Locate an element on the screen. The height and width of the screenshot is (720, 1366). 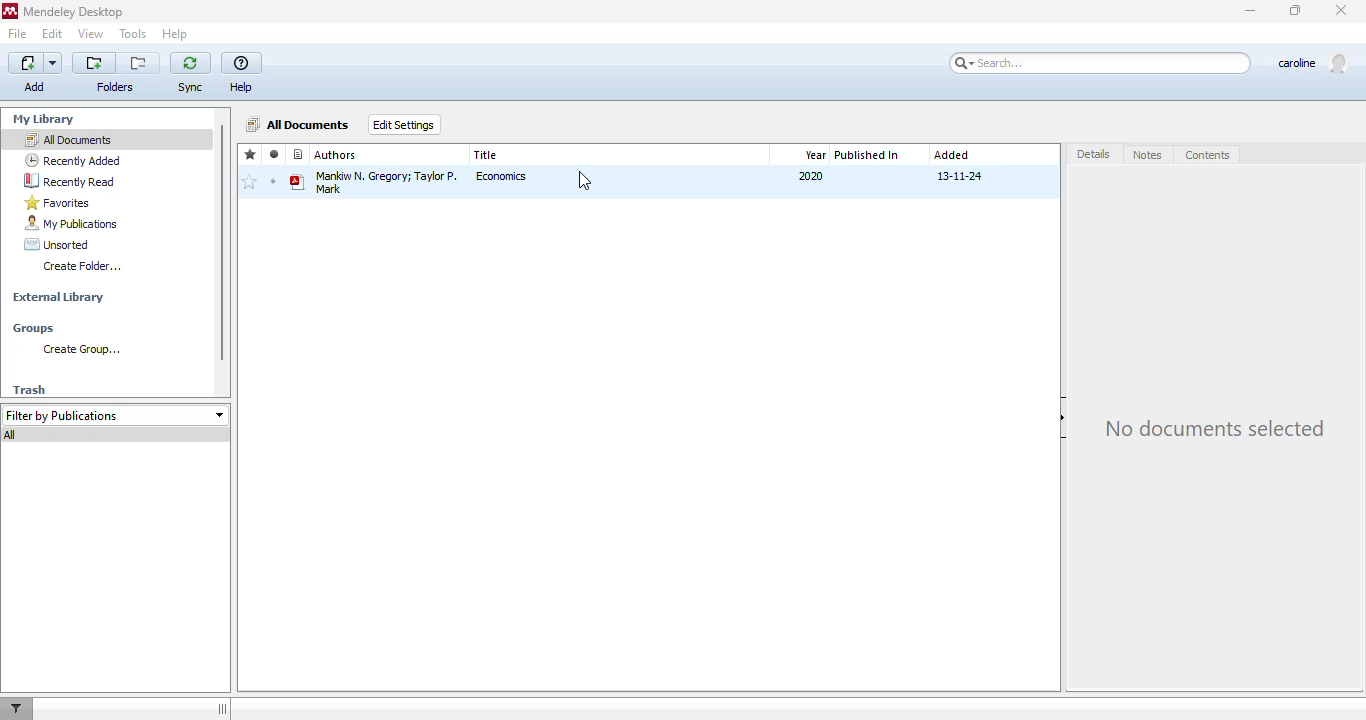
favorites is located at coordinates (59, 202).